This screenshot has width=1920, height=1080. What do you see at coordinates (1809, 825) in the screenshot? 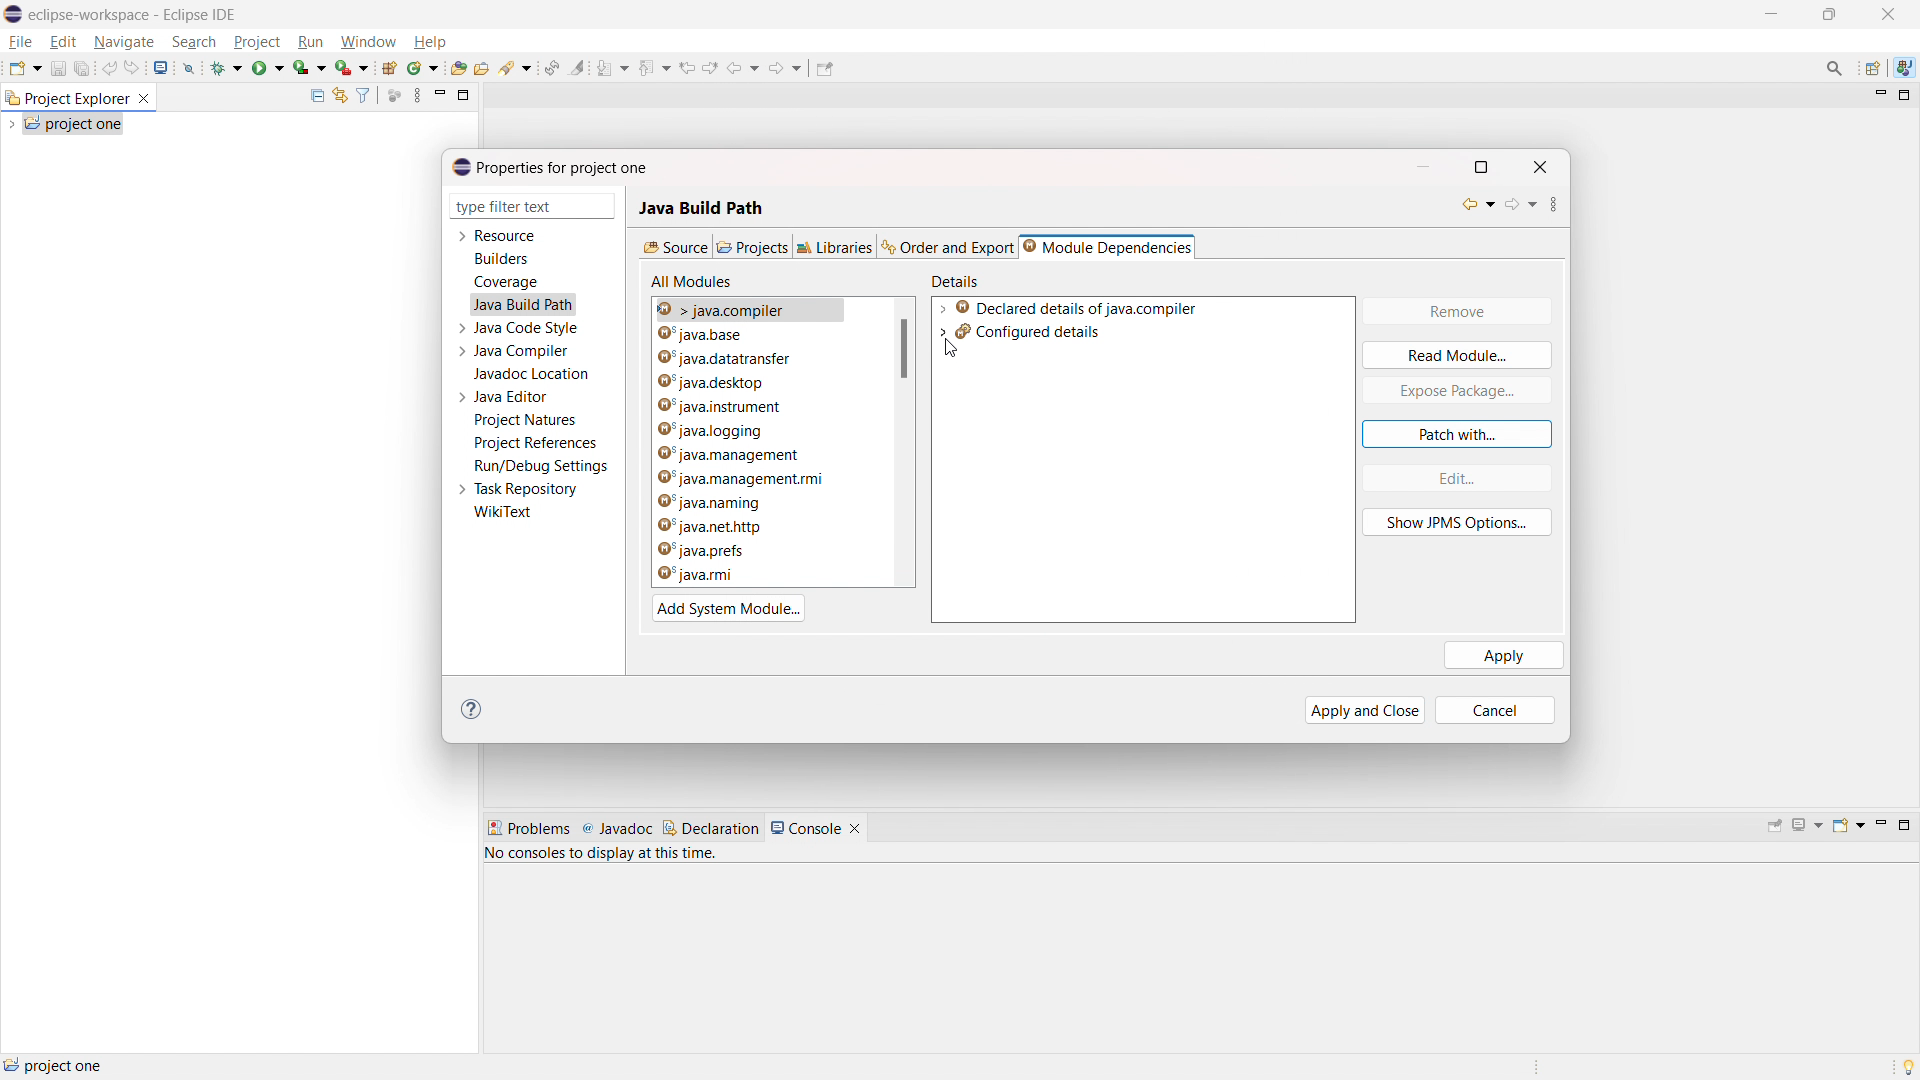
I see `display selected console` at bounding box center [1809, 825].